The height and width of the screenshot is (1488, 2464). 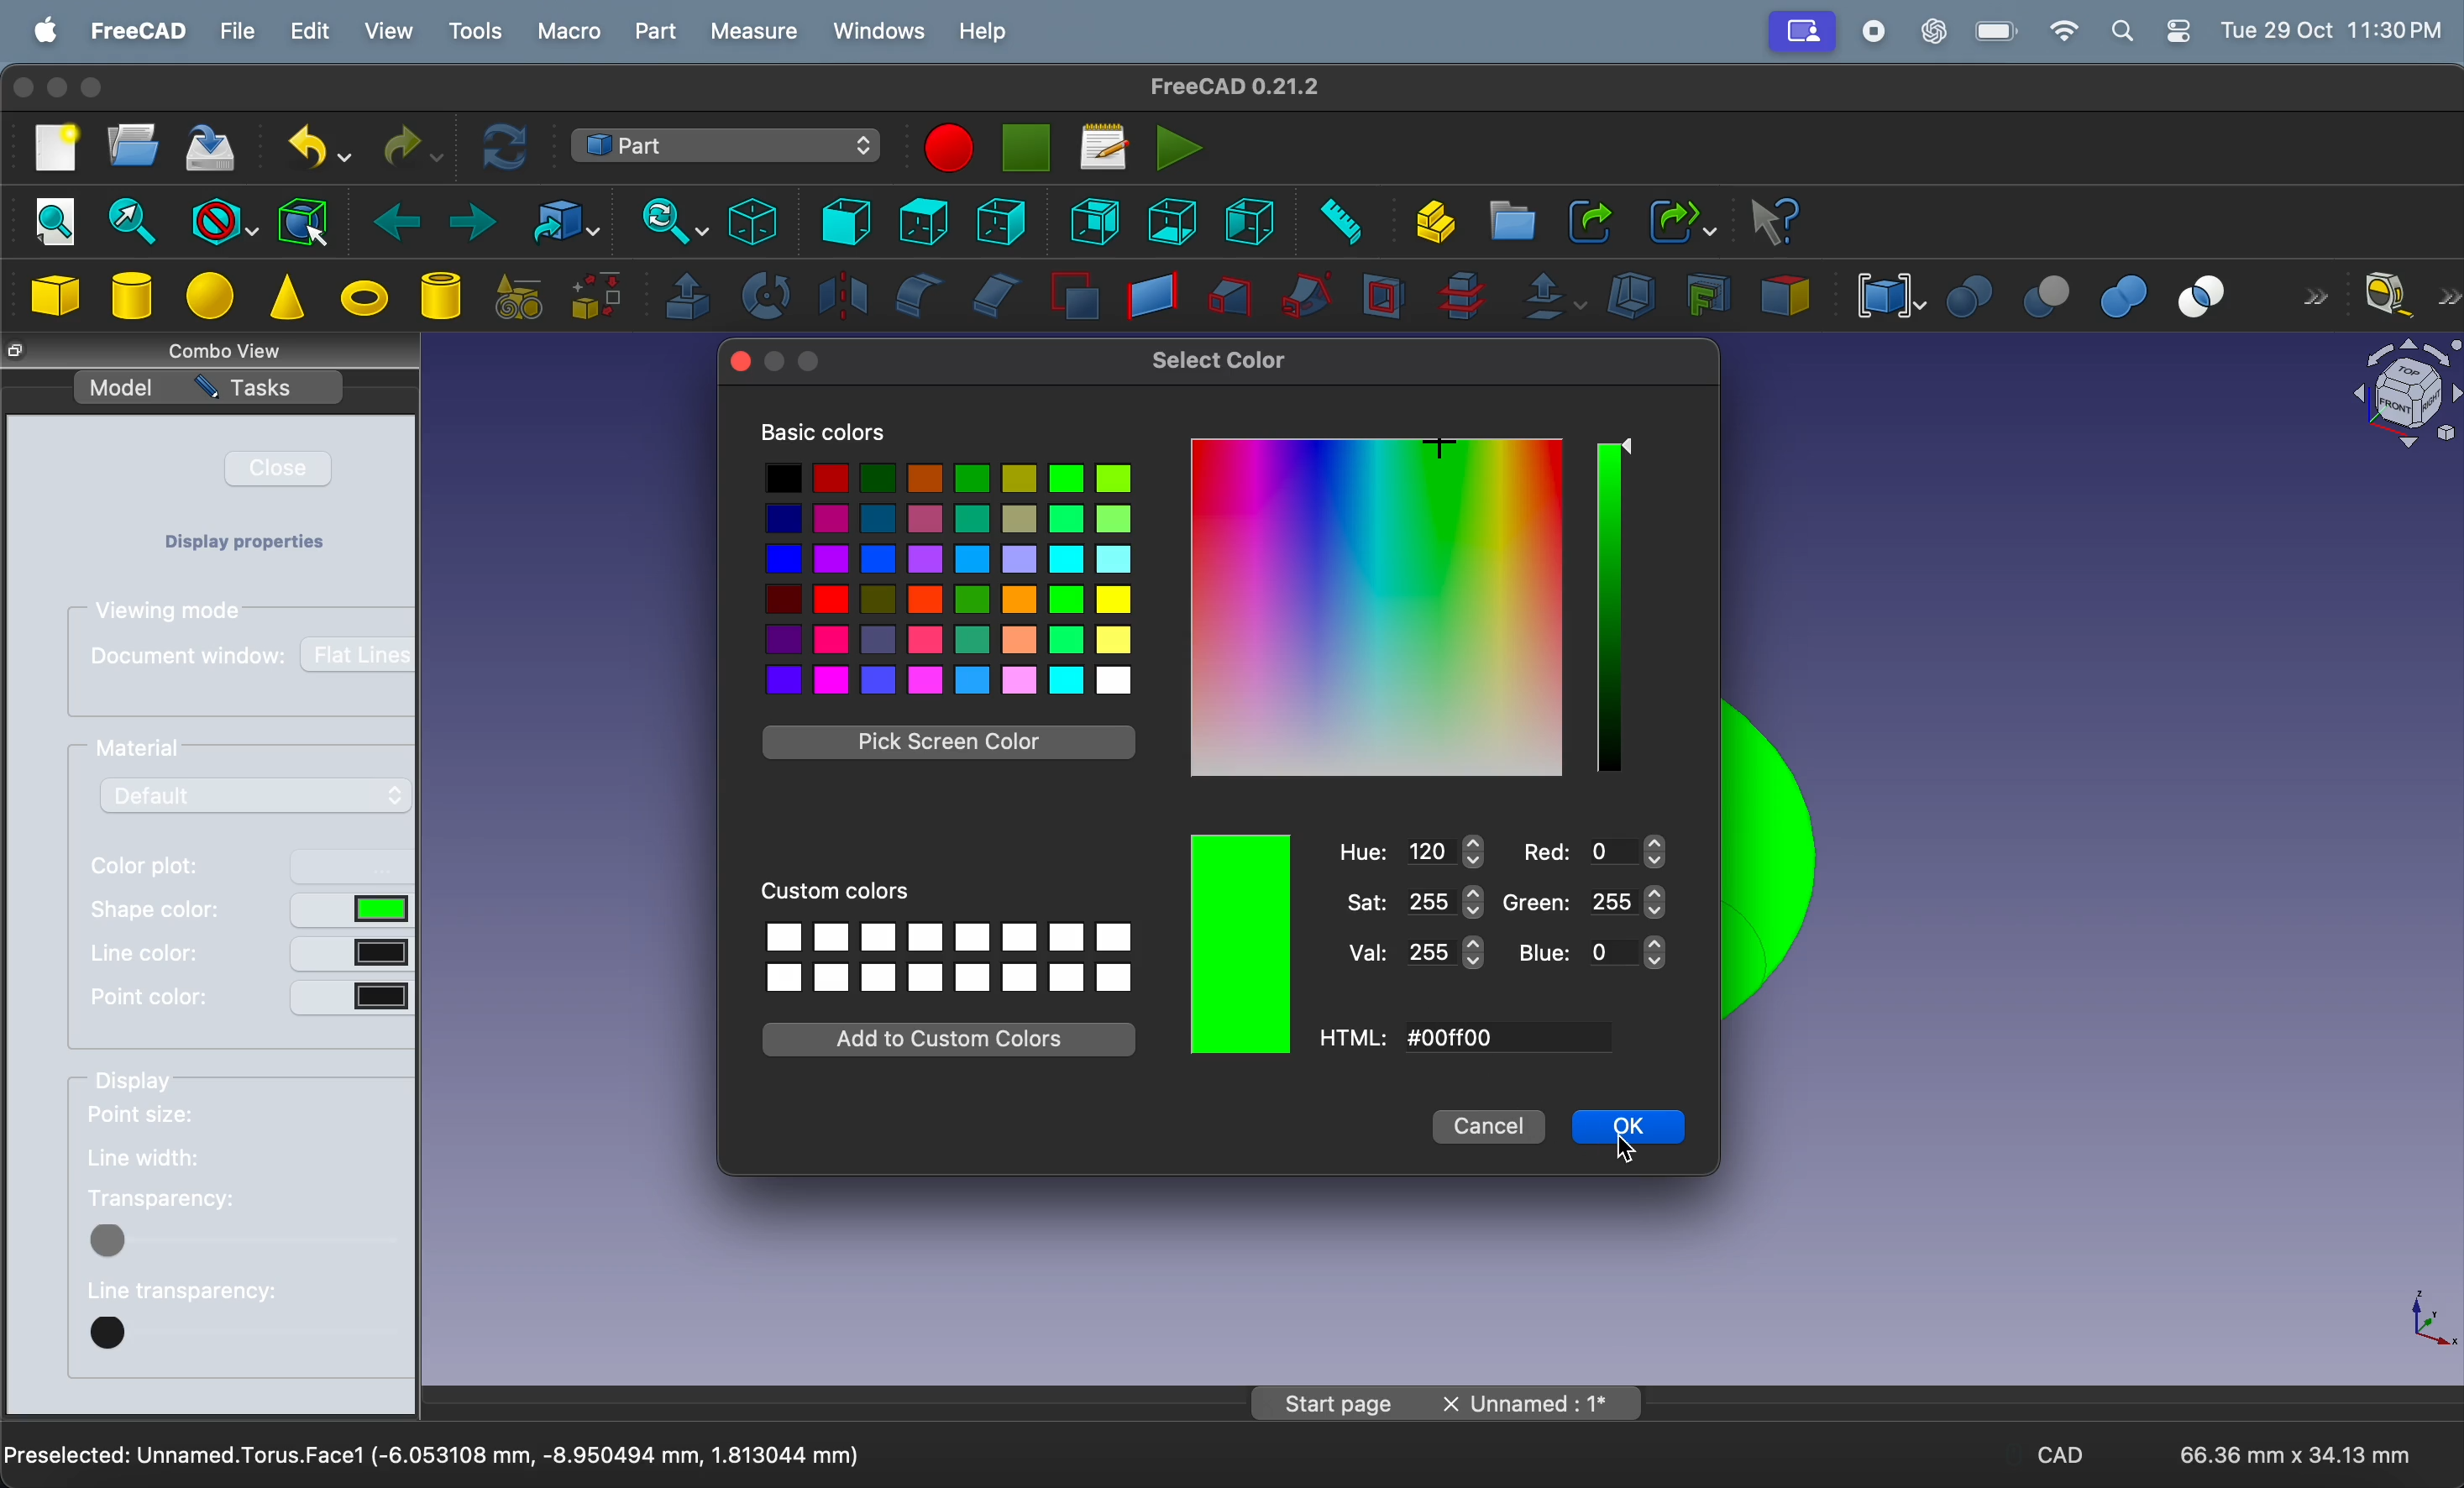 I want to click on battery, so click(x=1995, y=31).